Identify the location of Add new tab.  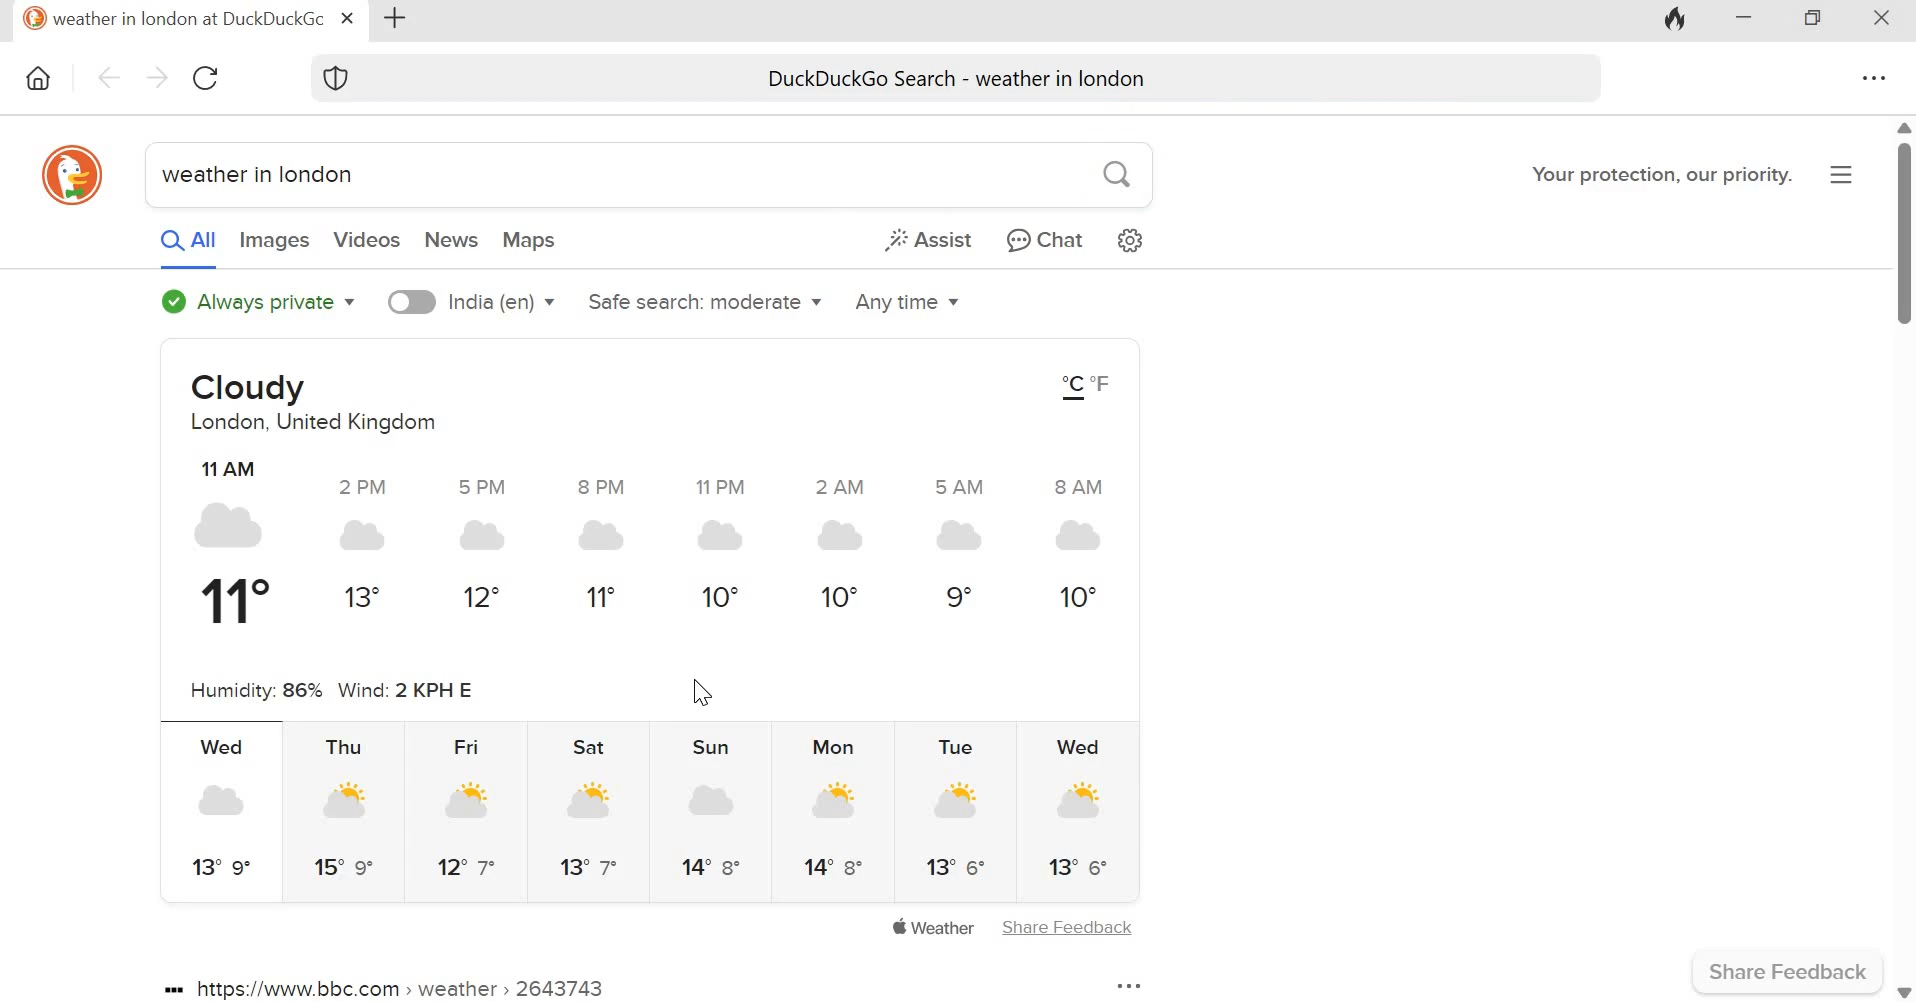
(396, 19).